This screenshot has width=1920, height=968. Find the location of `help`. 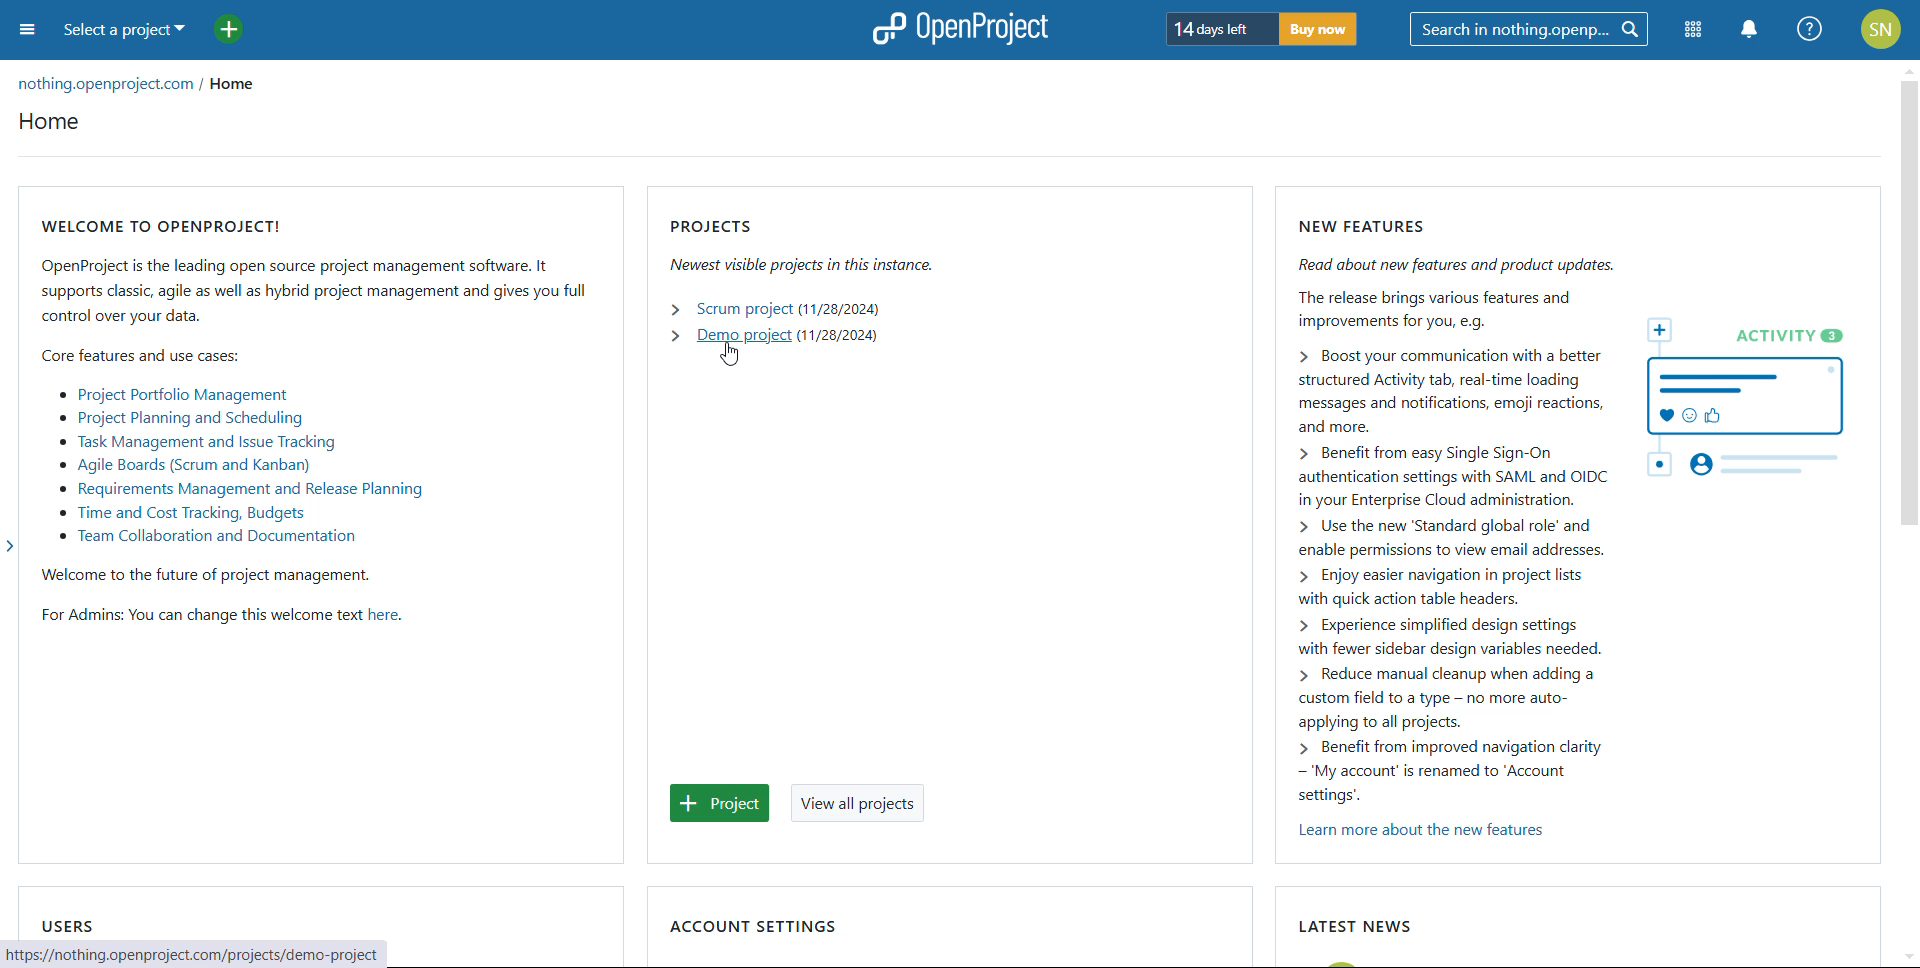

help is located at coordinates (1811, 30).